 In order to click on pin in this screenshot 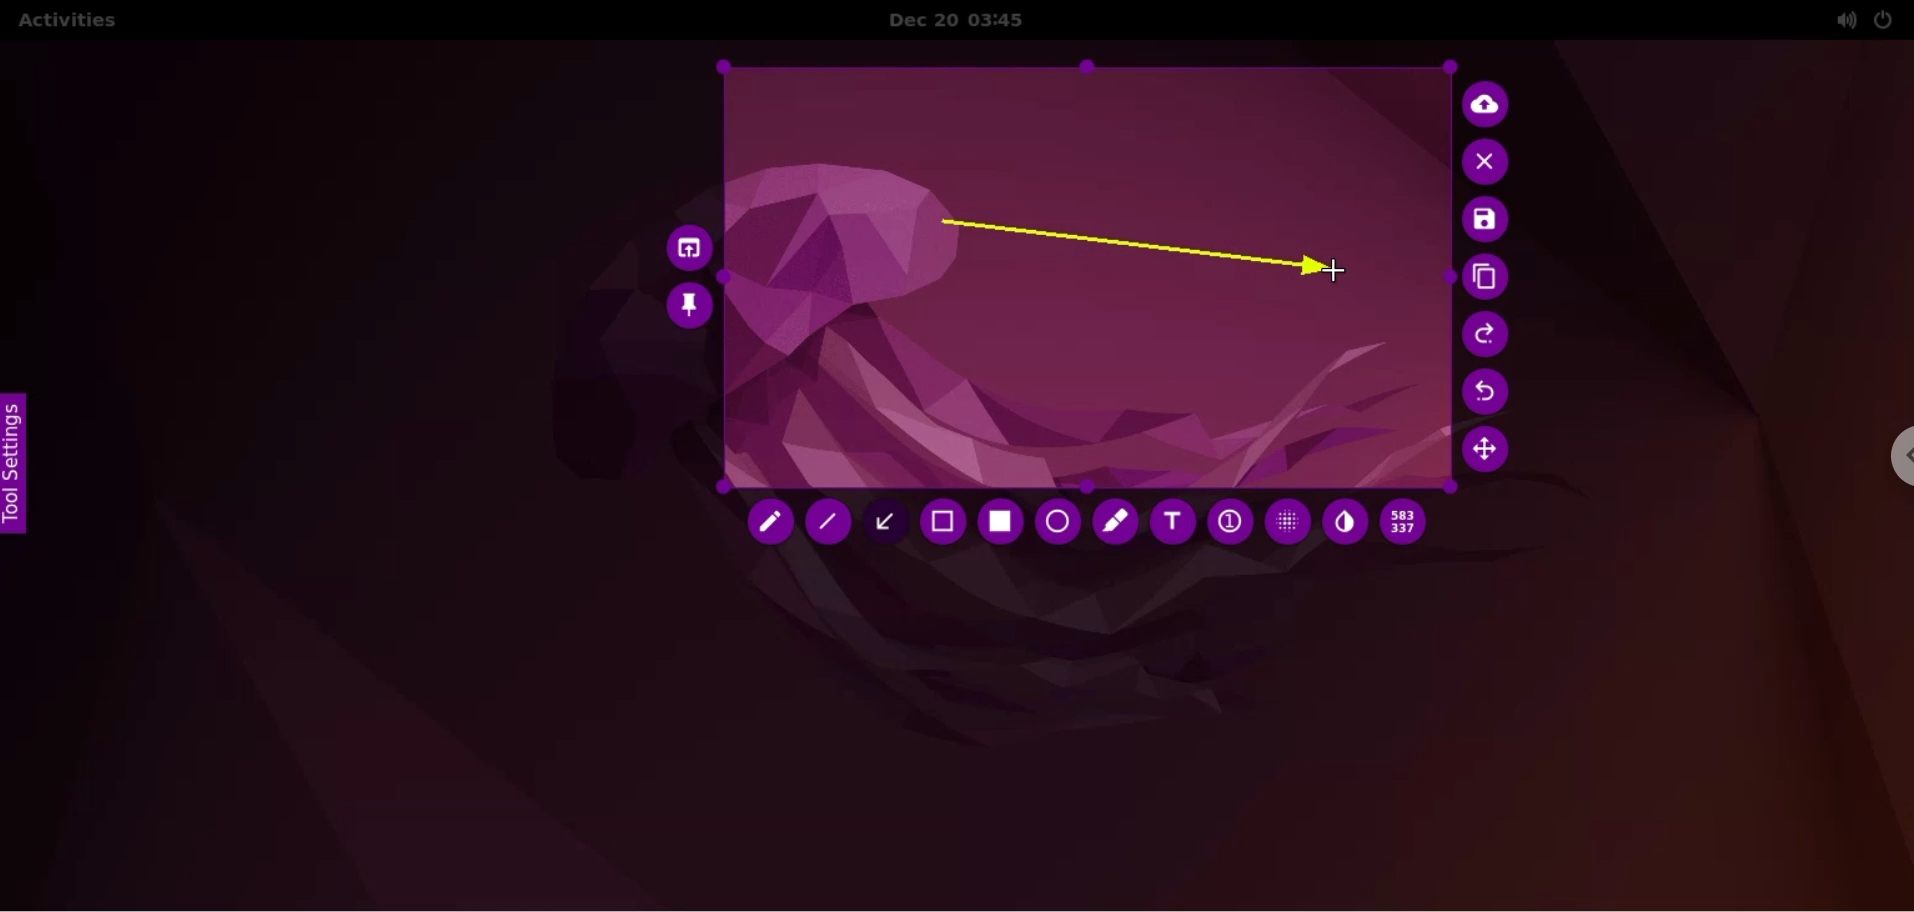, I will do `click(690, 305)`.